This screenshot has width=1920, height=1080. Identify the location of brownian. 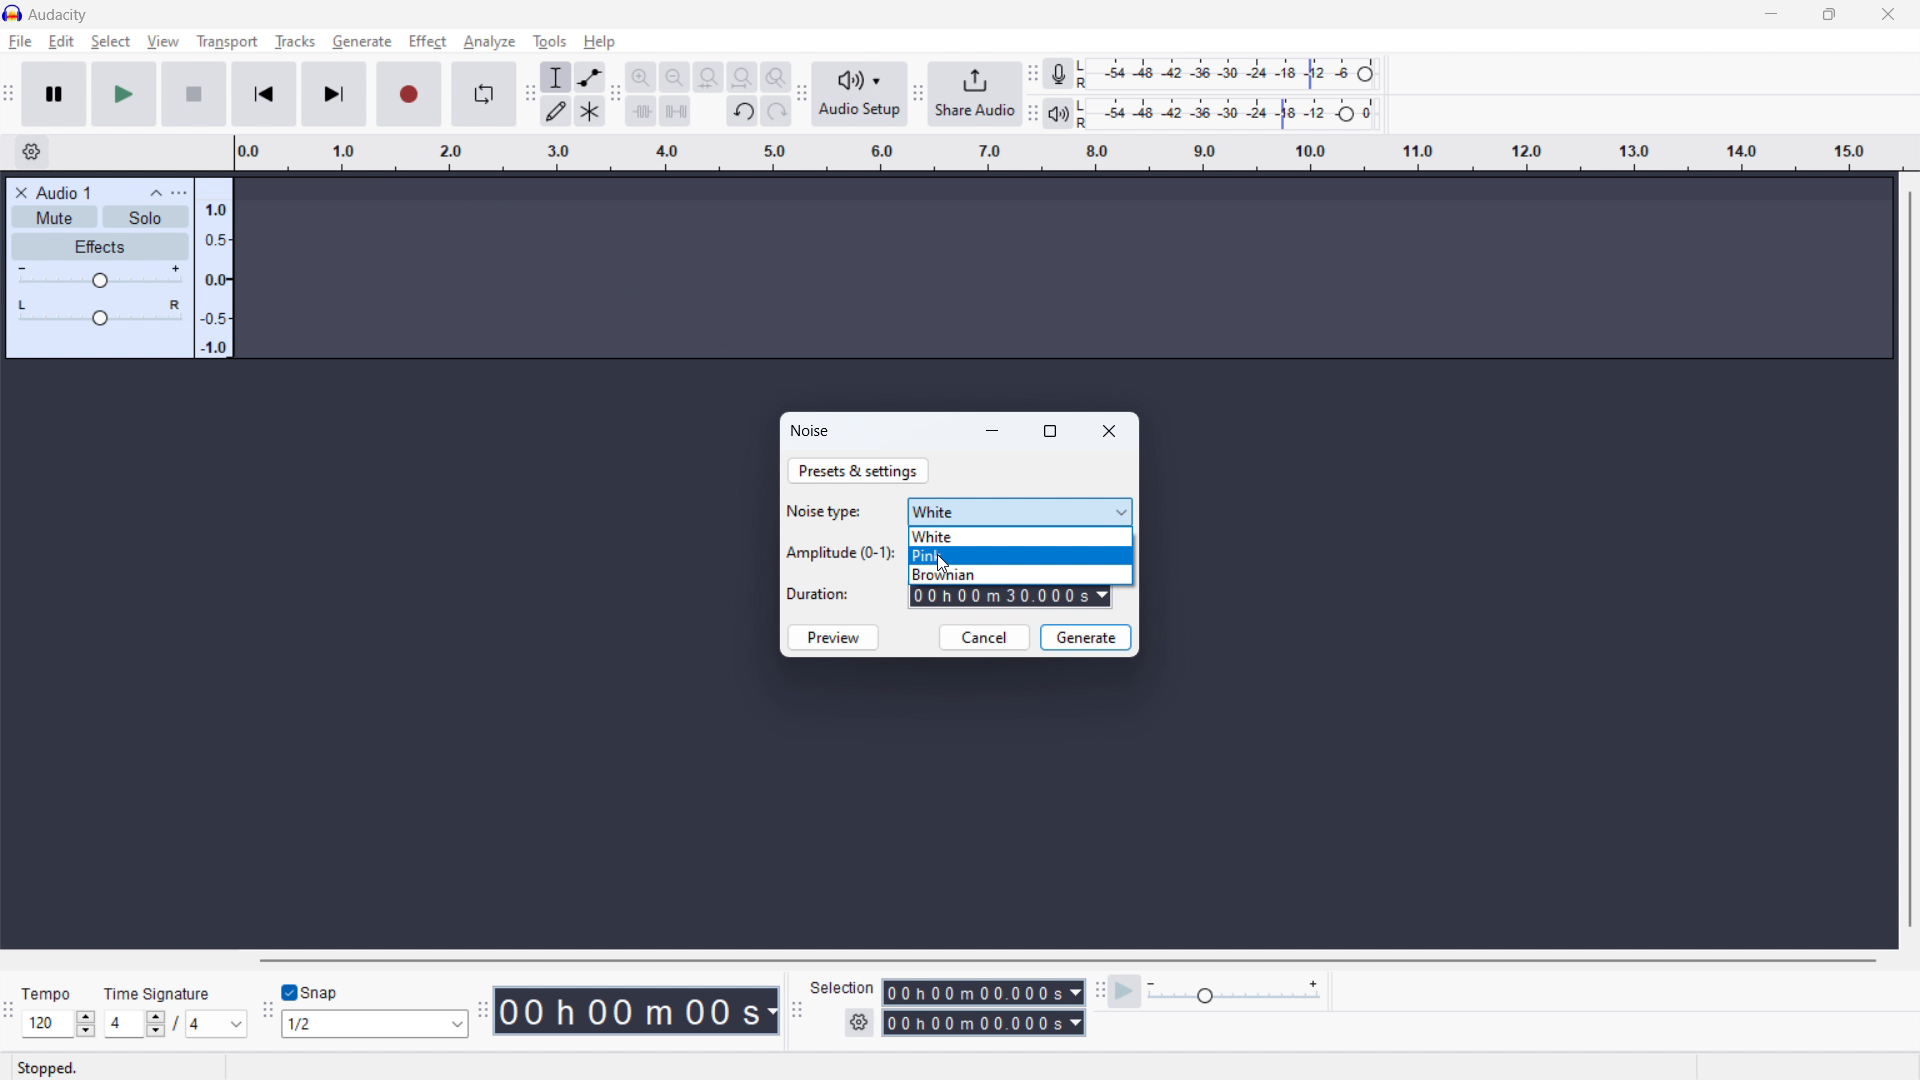
(1020, 575).